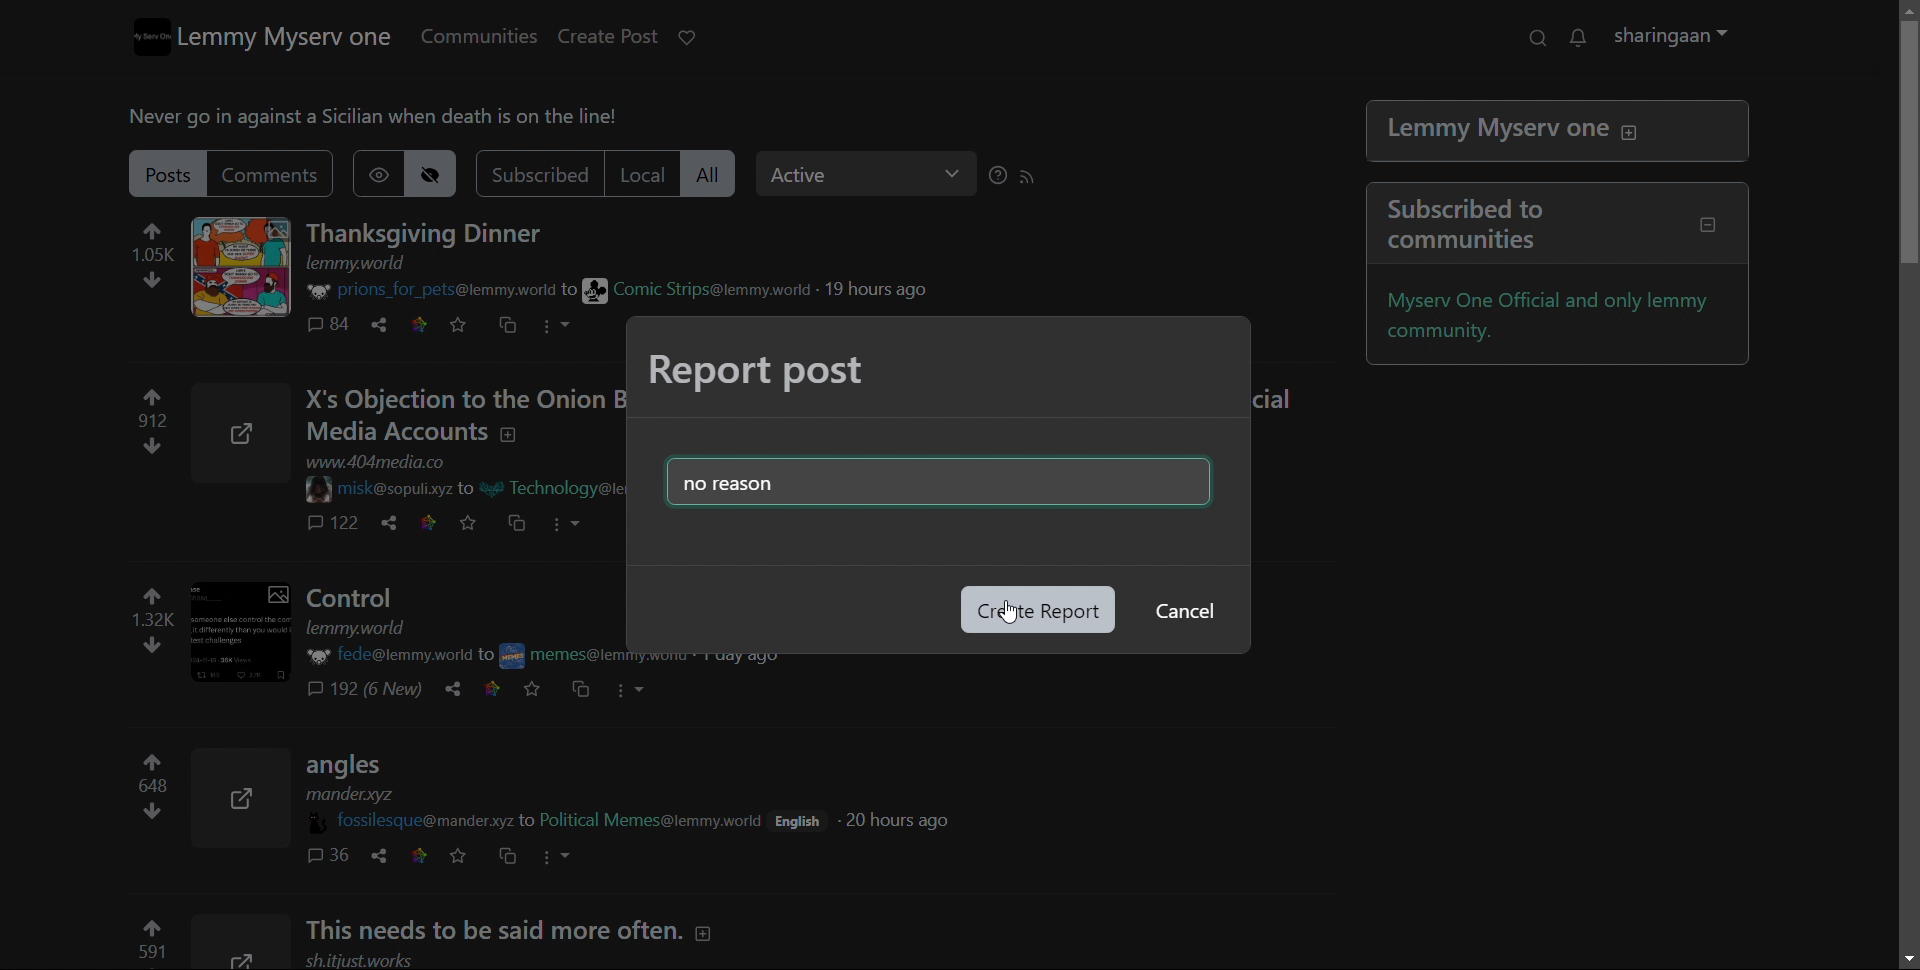 The width and height of the screenshot is (1920, 970). Describe the element at coordinates (1562, 317) in the screenshot. I see `myserv one official and only lemmy community` at that location.